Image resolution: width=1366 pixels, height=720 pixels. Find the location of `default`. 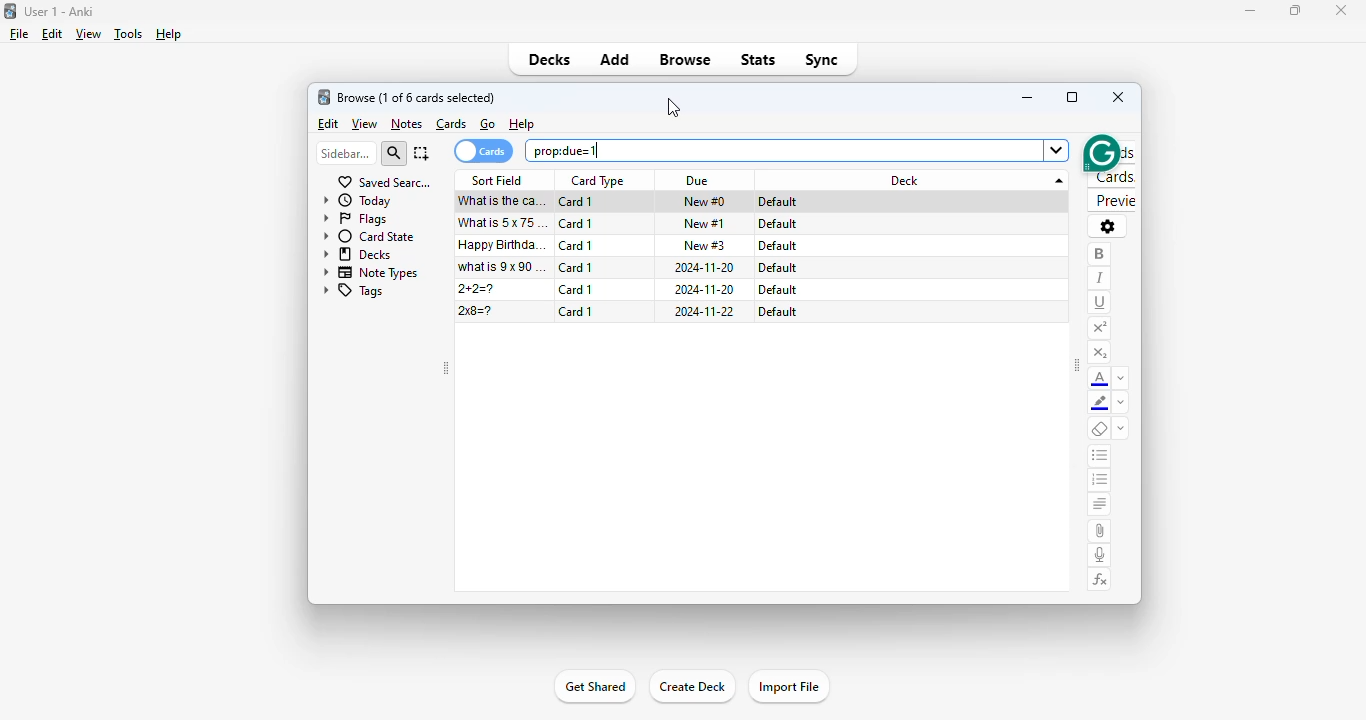

default is located at coordinates (776, 267).